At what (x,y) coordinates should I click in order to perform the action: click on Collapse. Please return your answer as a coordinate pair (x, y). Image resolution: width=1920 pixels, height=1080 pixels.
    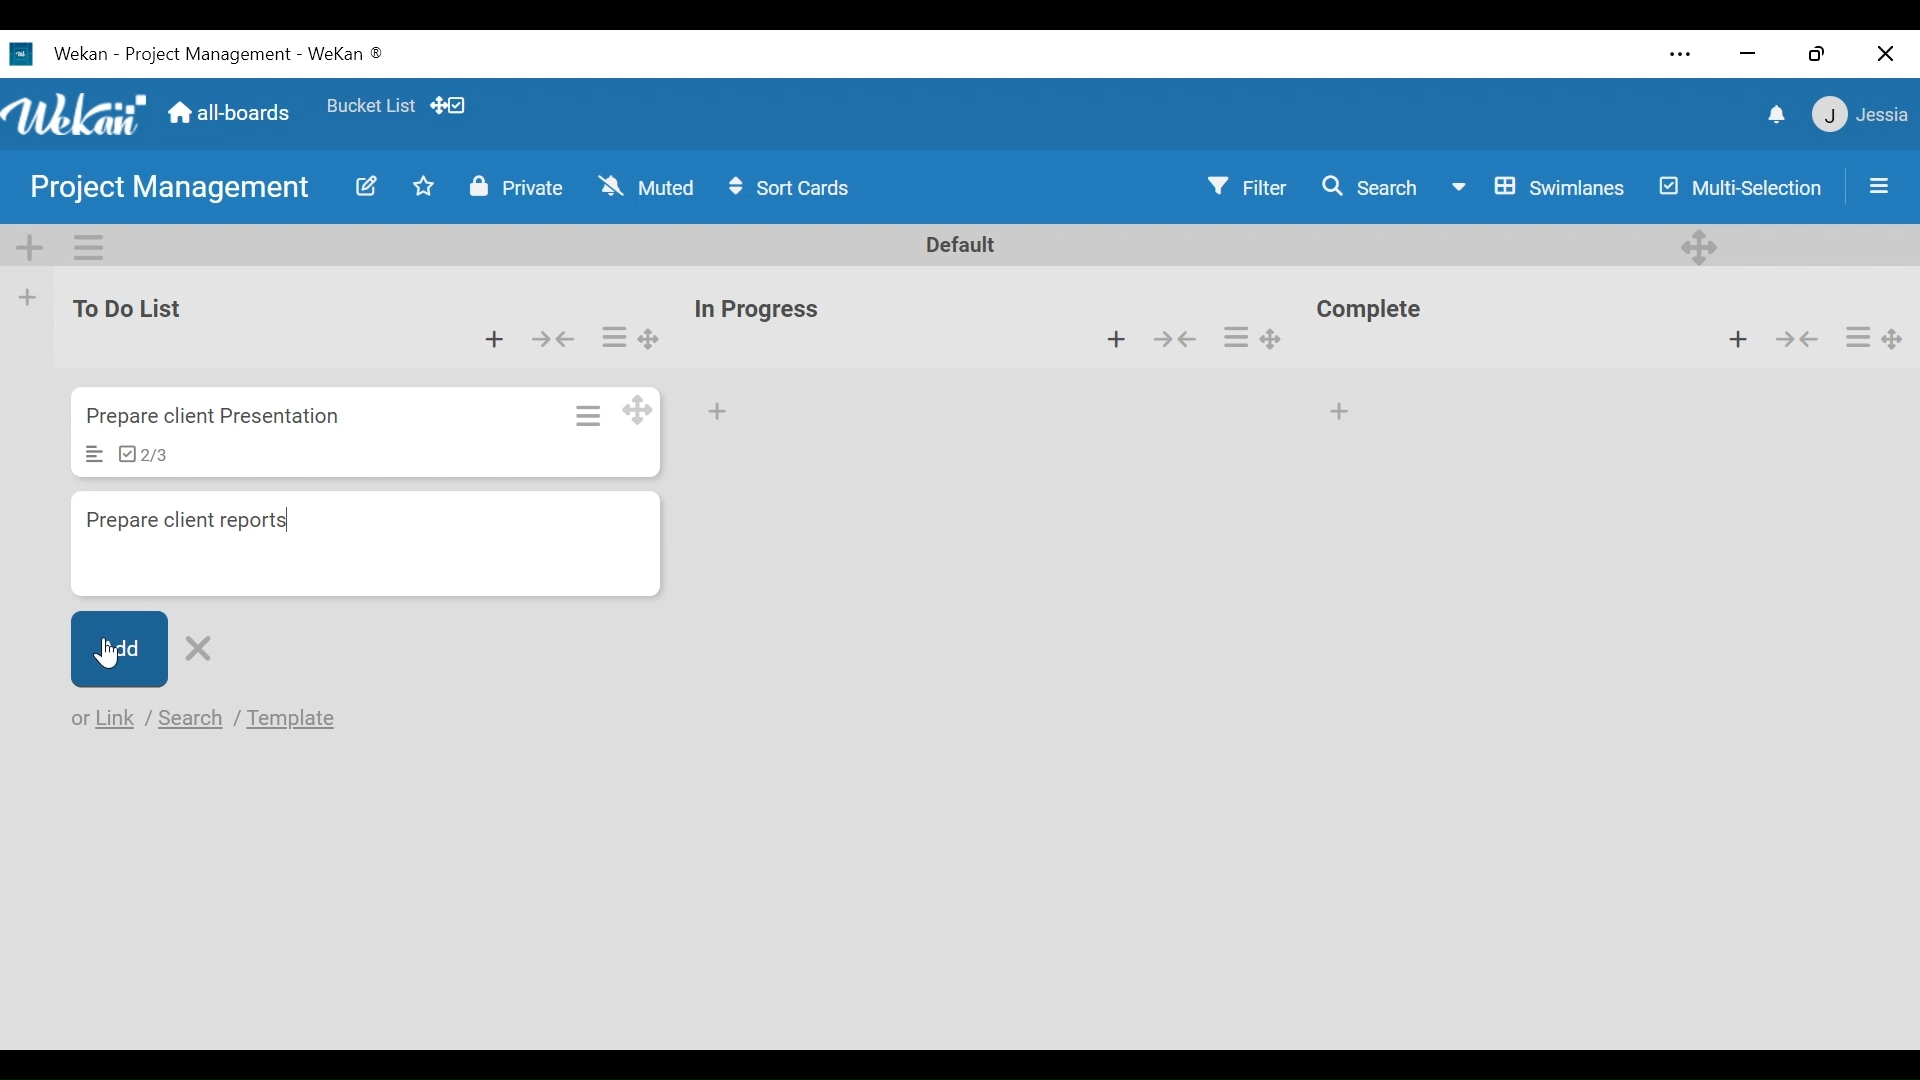
    Looking at the image, I should click on (1181, 341).